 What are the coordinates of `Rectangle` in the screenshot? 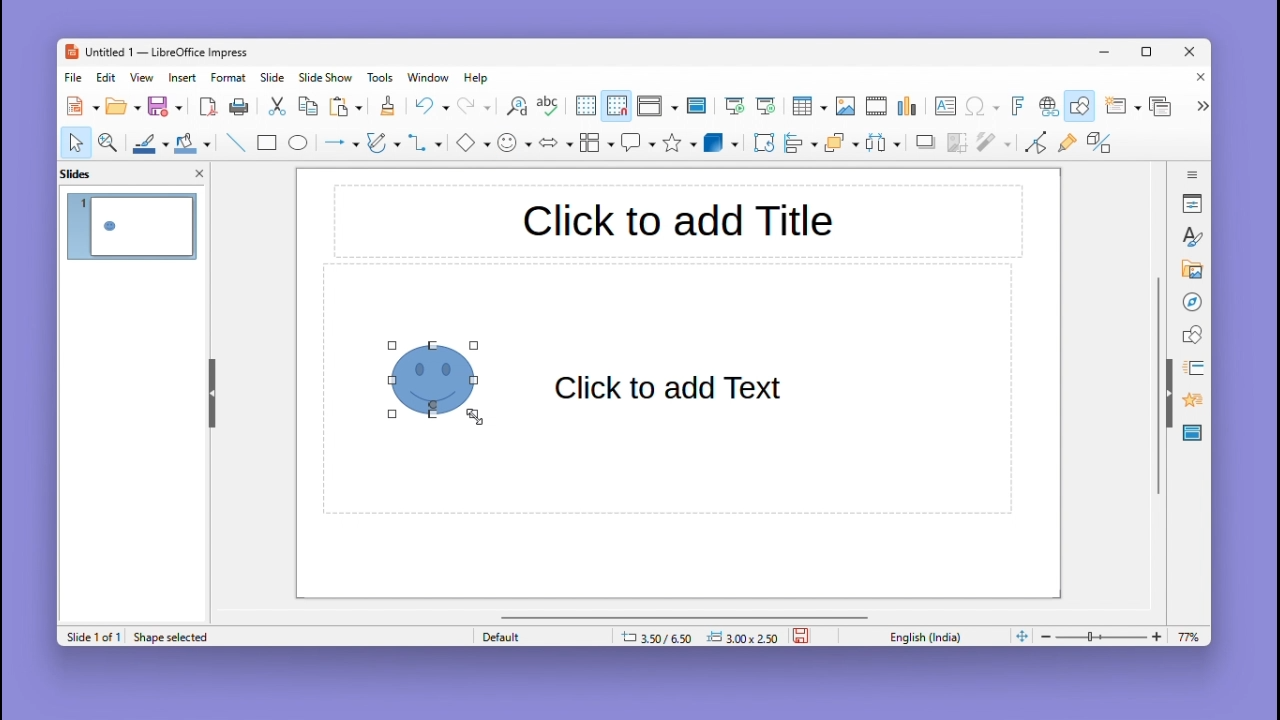 It's located at (265, 142).